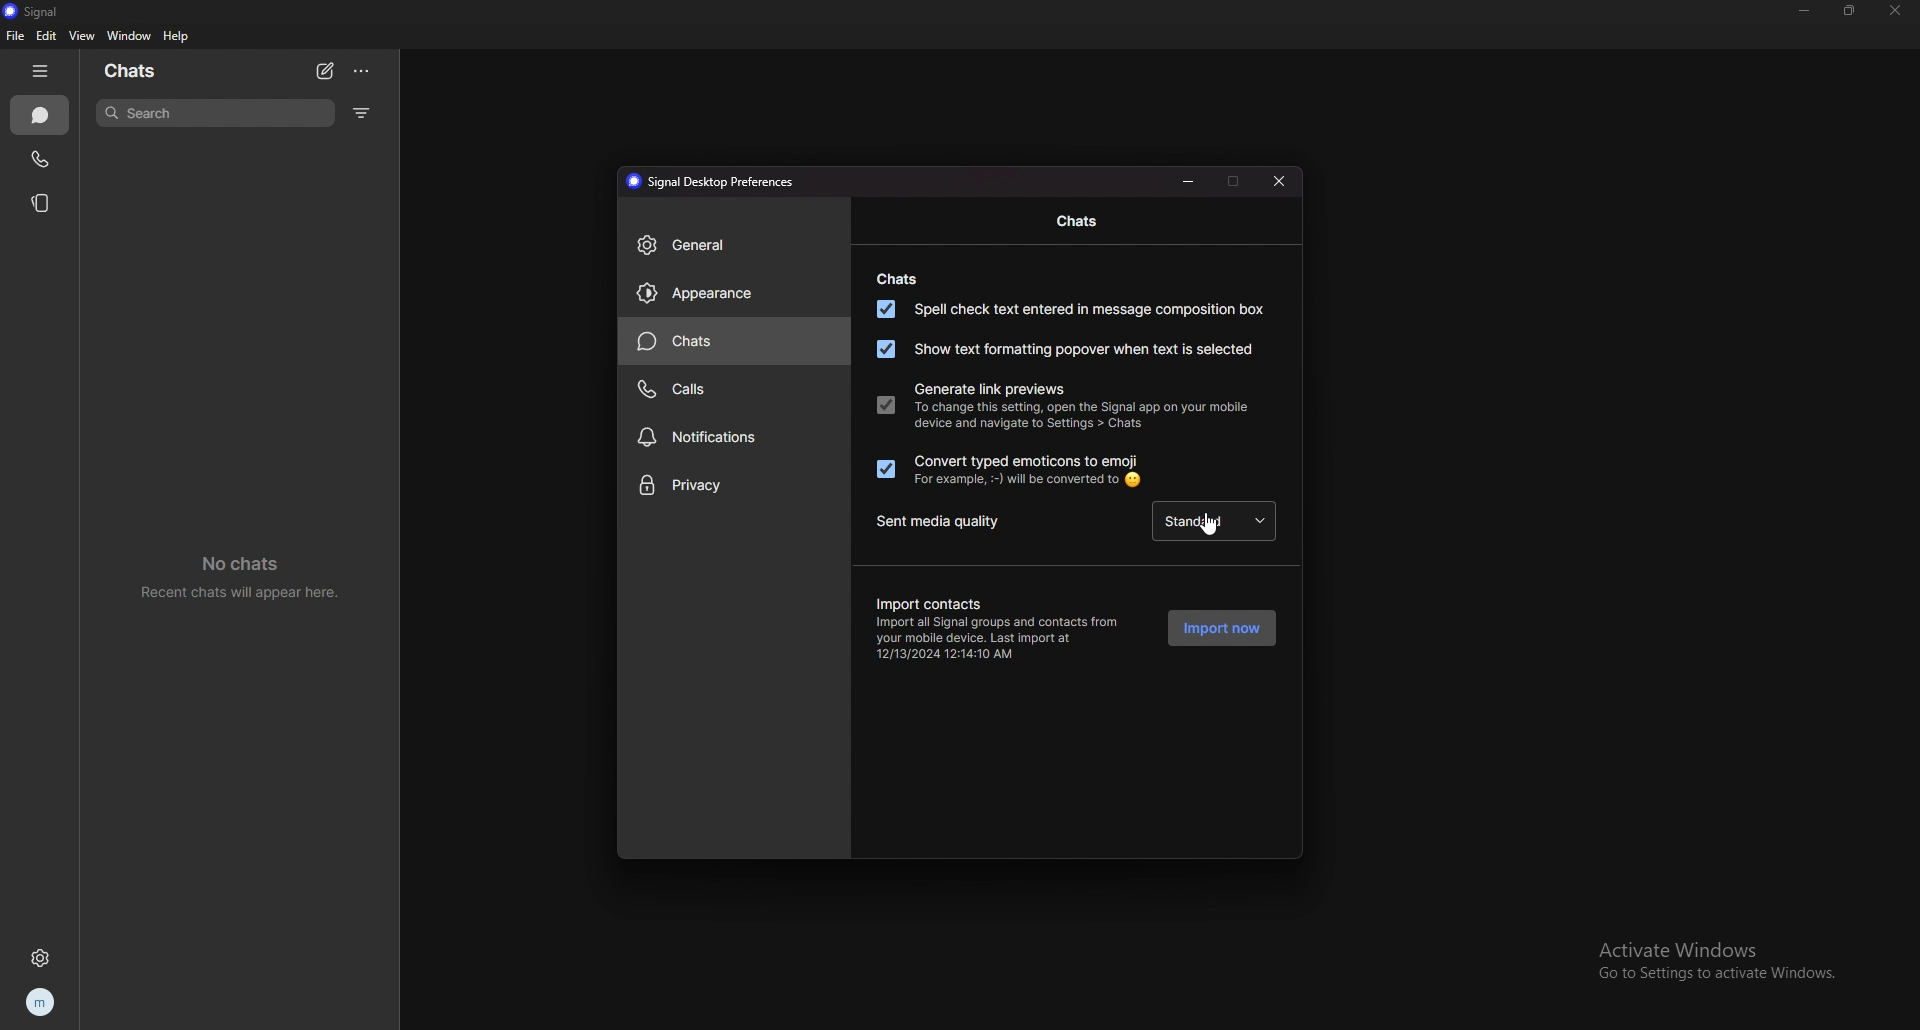  I want to click on recent chats will appear here, so click(243, 574).